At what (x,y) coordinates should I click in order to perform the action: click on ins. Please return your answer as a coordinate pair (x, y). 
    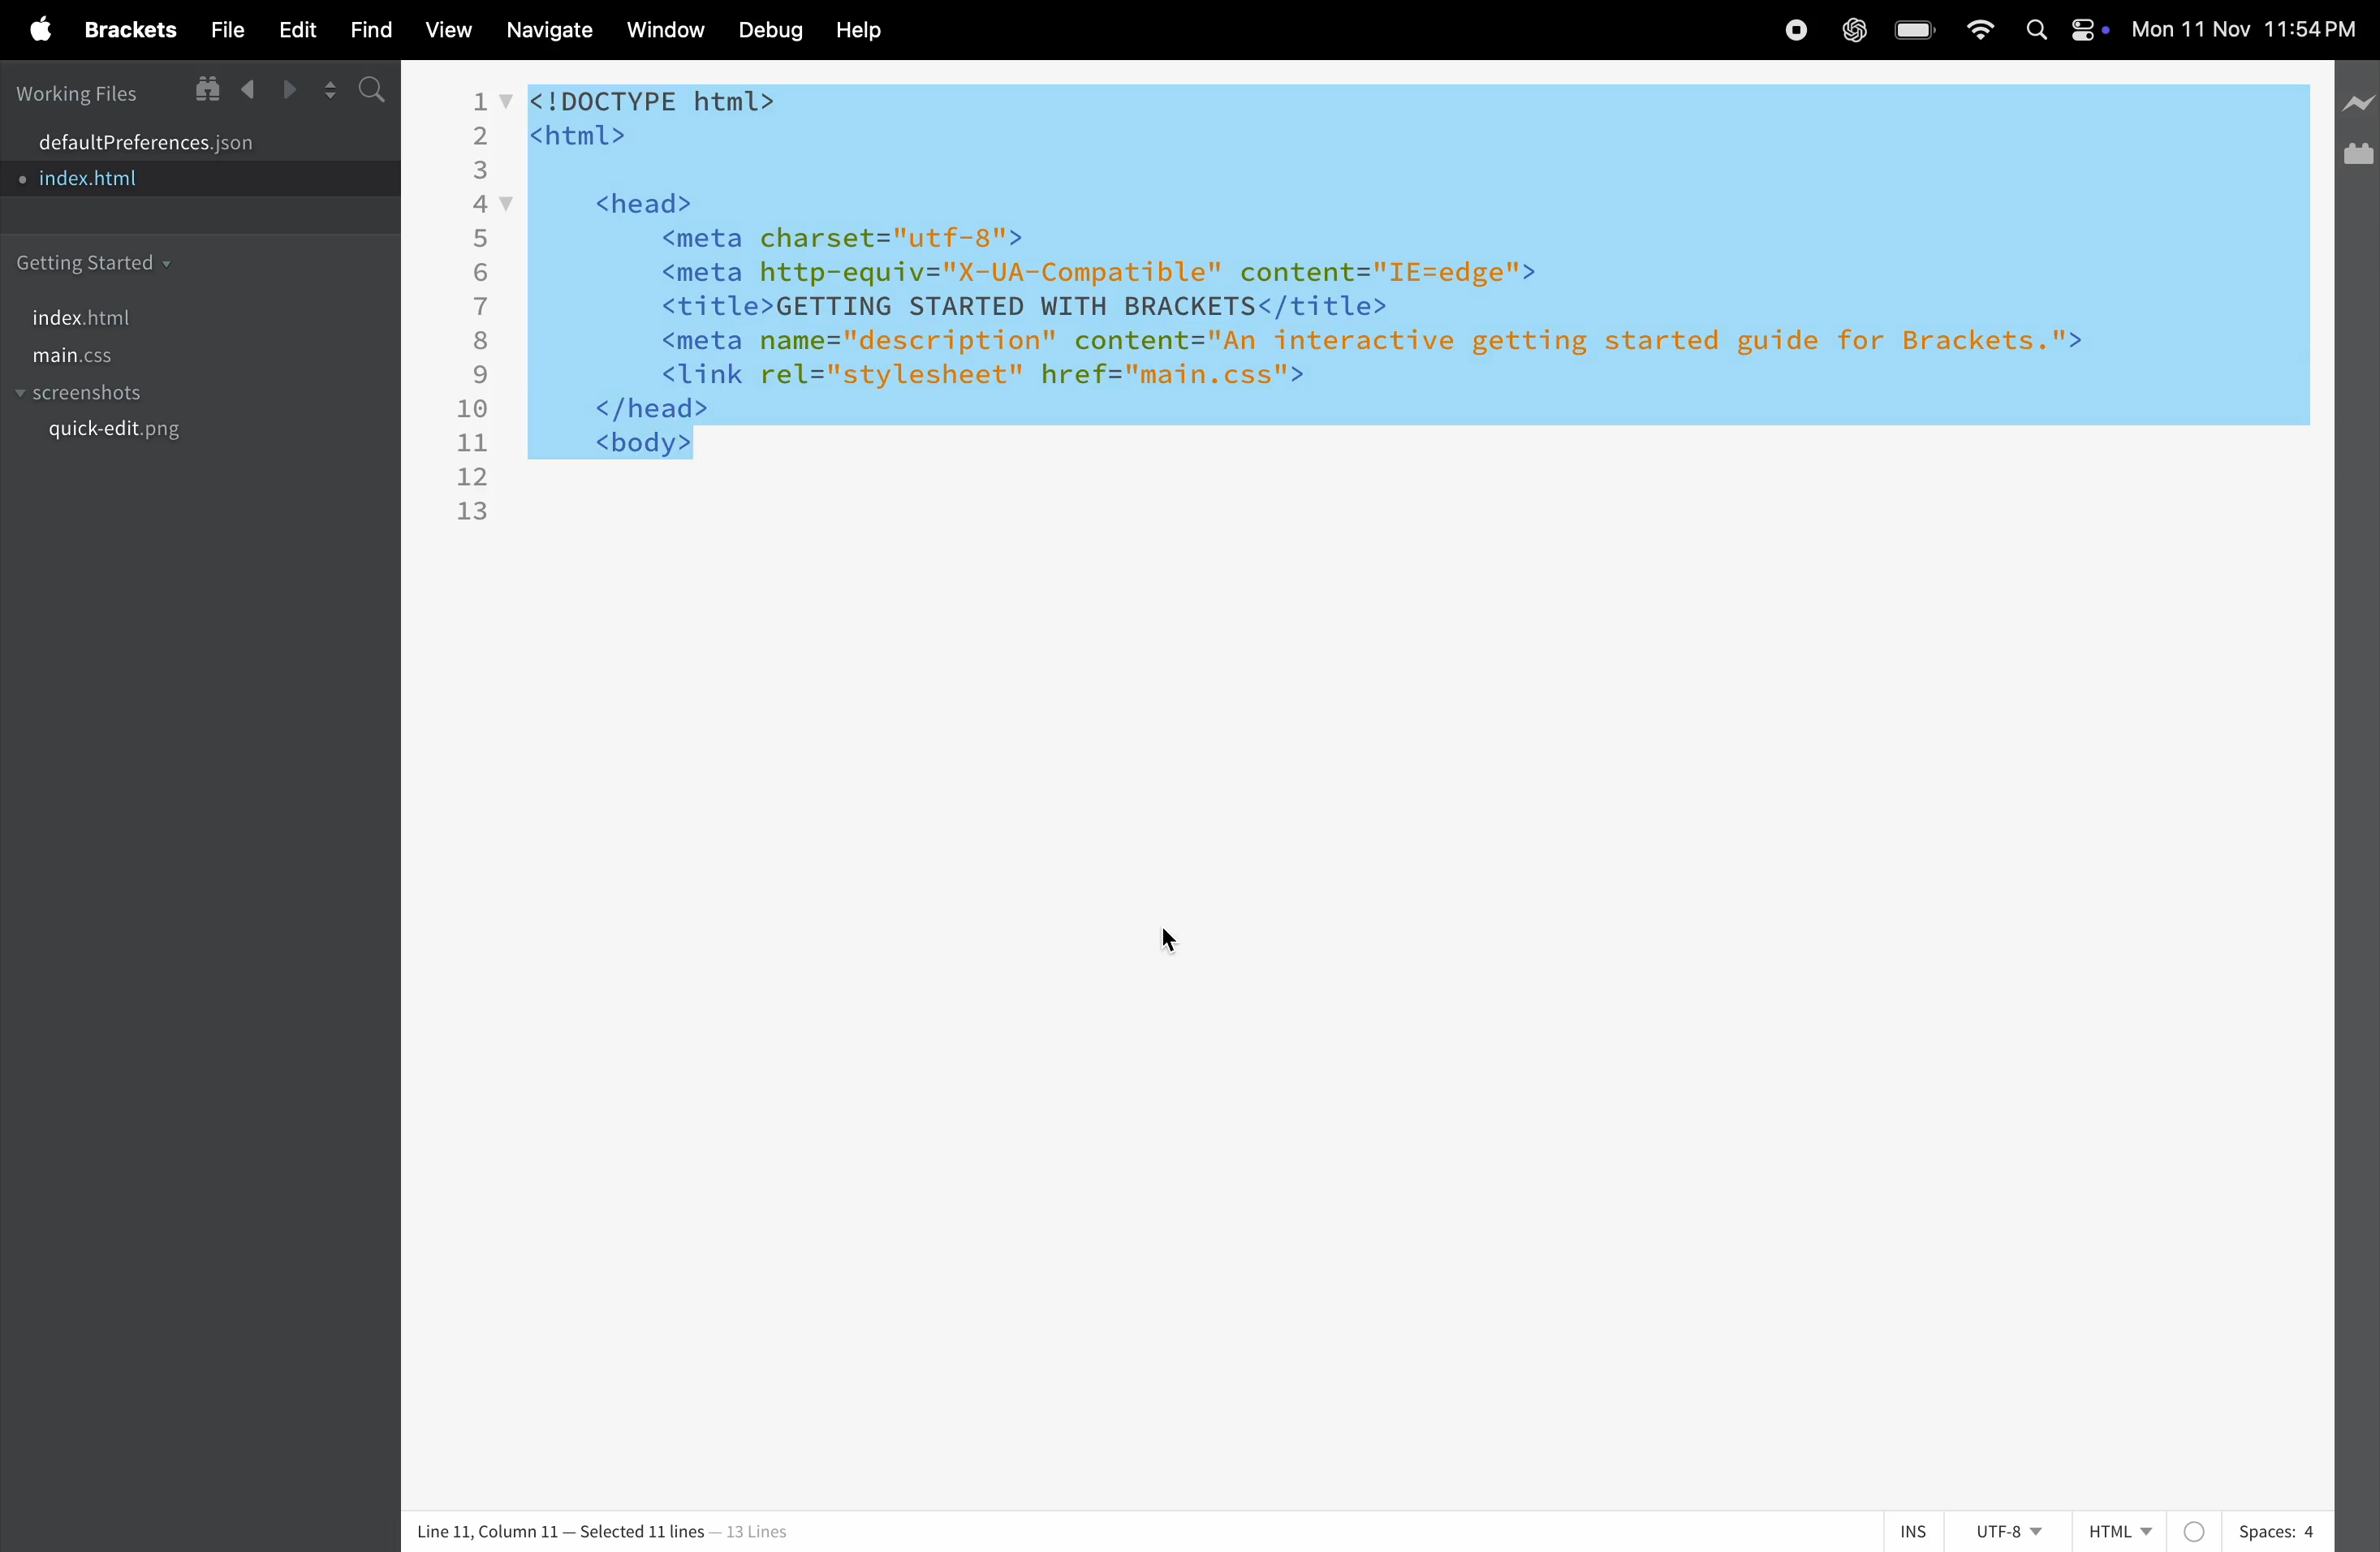
    Looking at the image, I should click on (1913, 1530).